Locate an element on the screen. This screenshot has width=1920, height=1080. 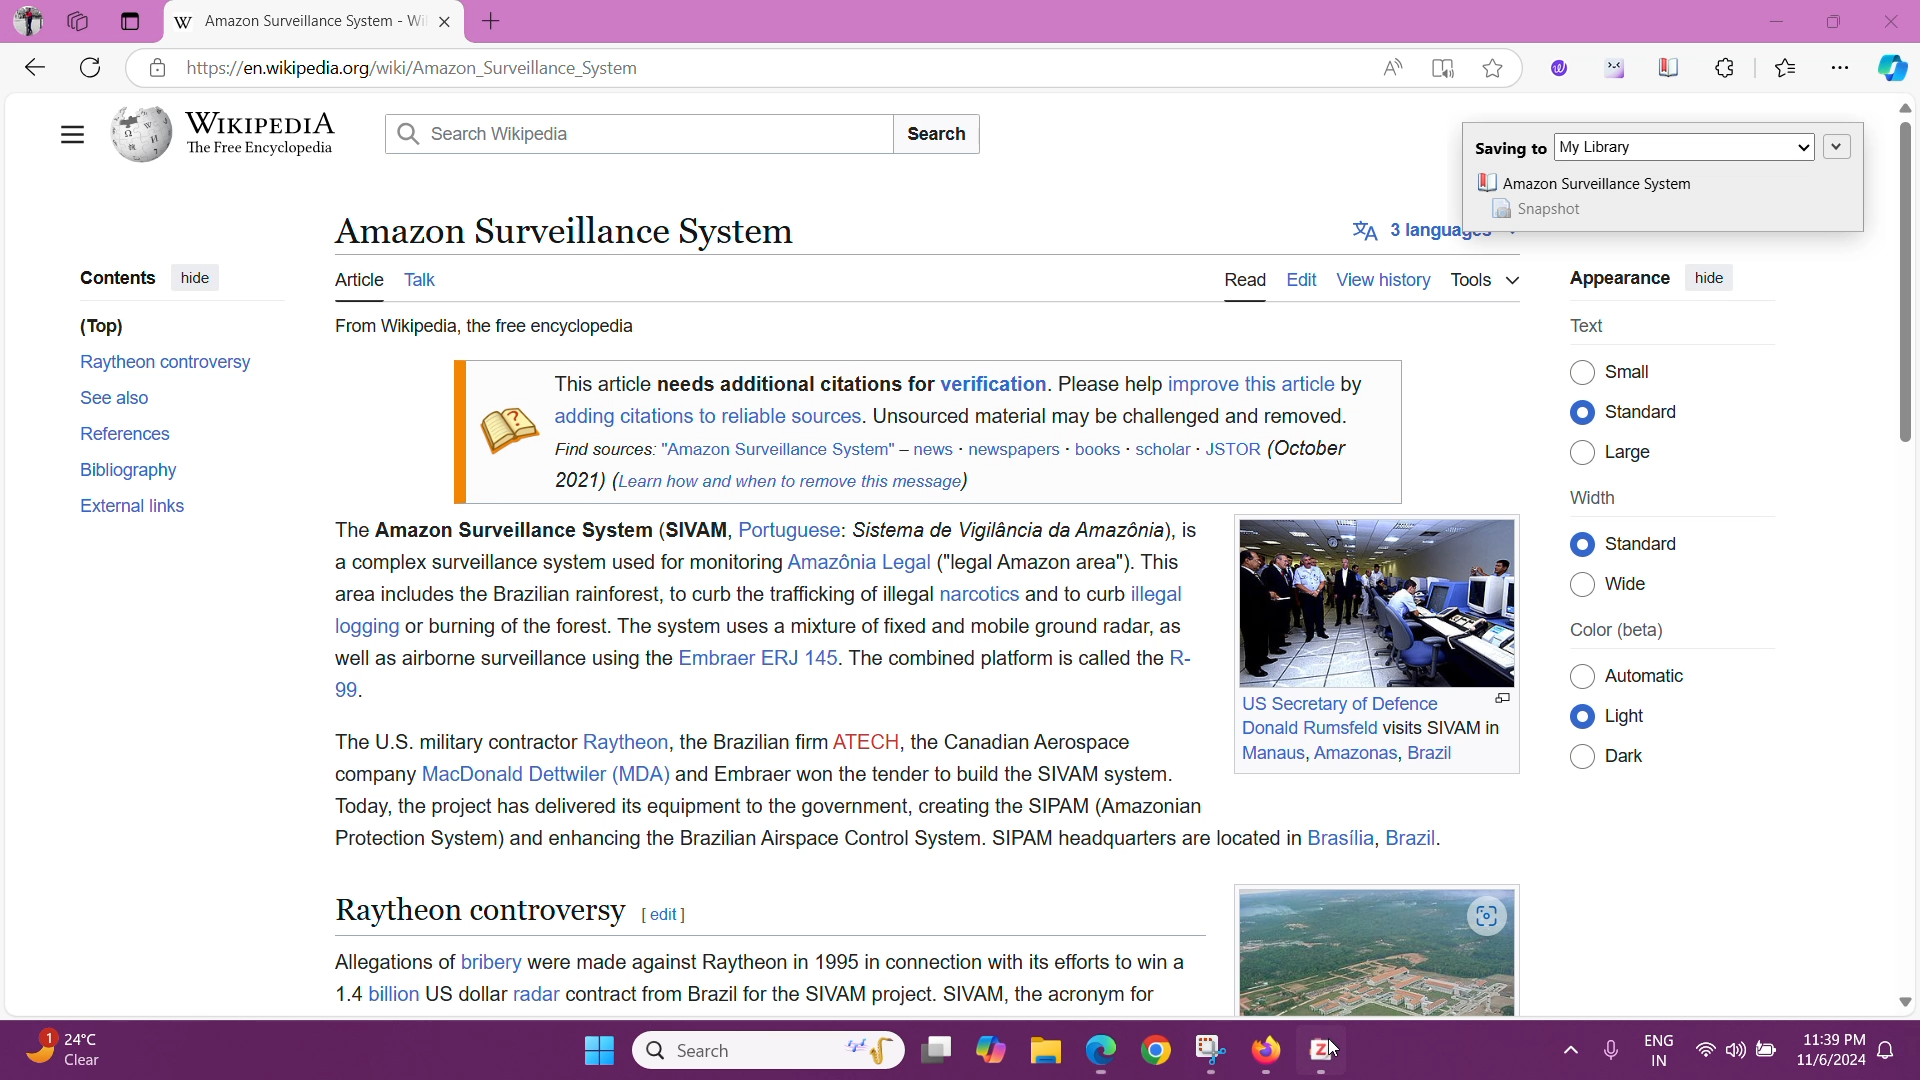
Raytheon controversy is located at coordinates (478, 910).